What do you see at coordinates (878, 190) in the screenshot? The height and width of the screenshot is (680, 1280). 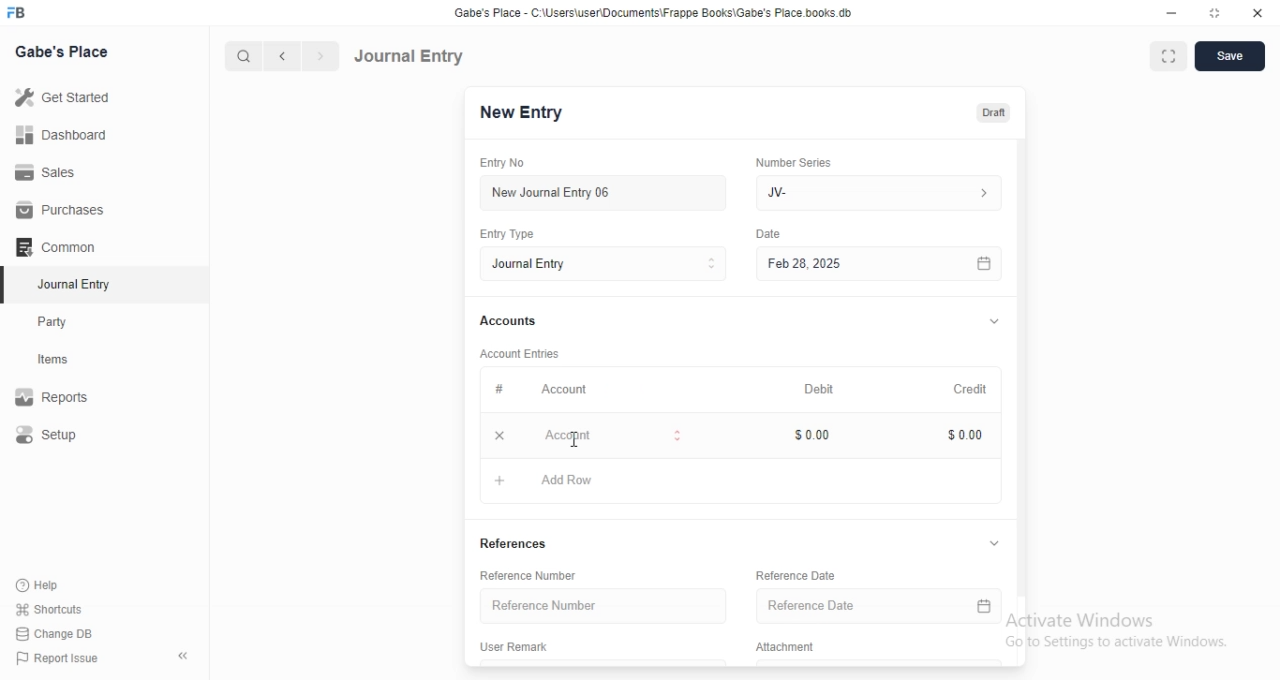 I see `JV-` at bounding box center [878, 190].